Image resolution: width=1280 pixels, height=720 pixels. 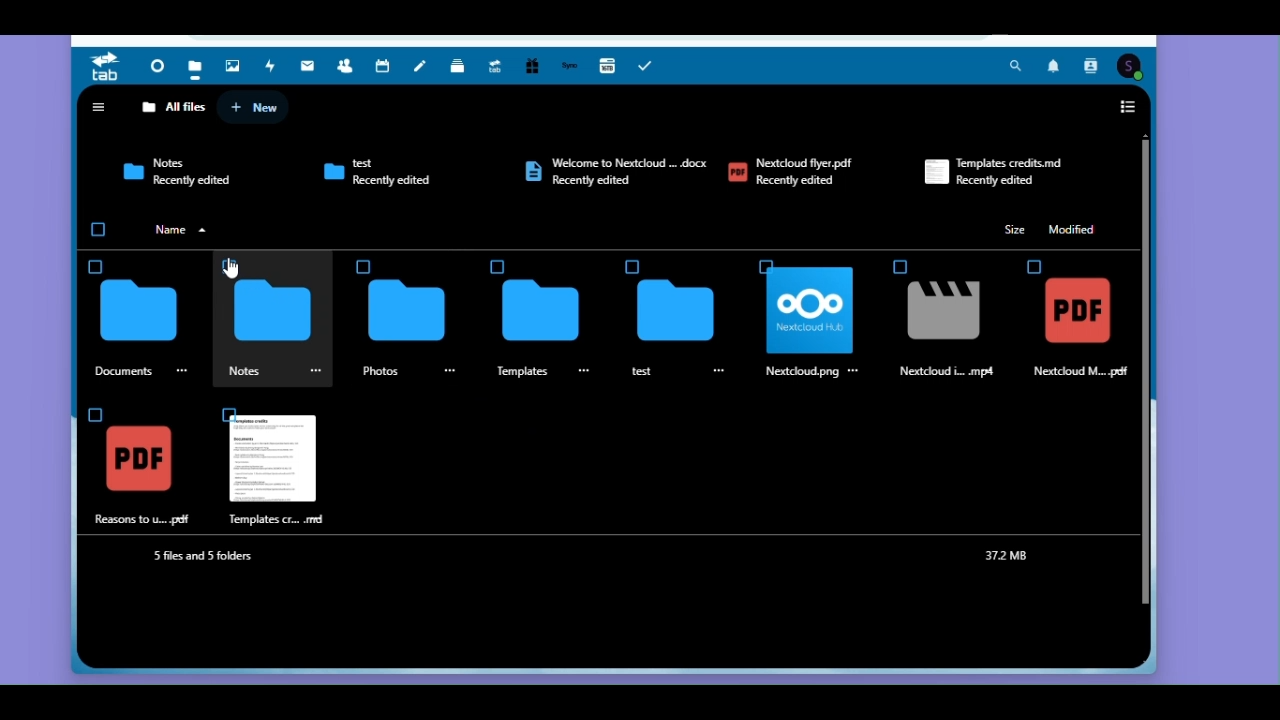 What do you see at coordinates (370, 166) in the screenshot?
I see `Test` at bounding box center [370, 166].